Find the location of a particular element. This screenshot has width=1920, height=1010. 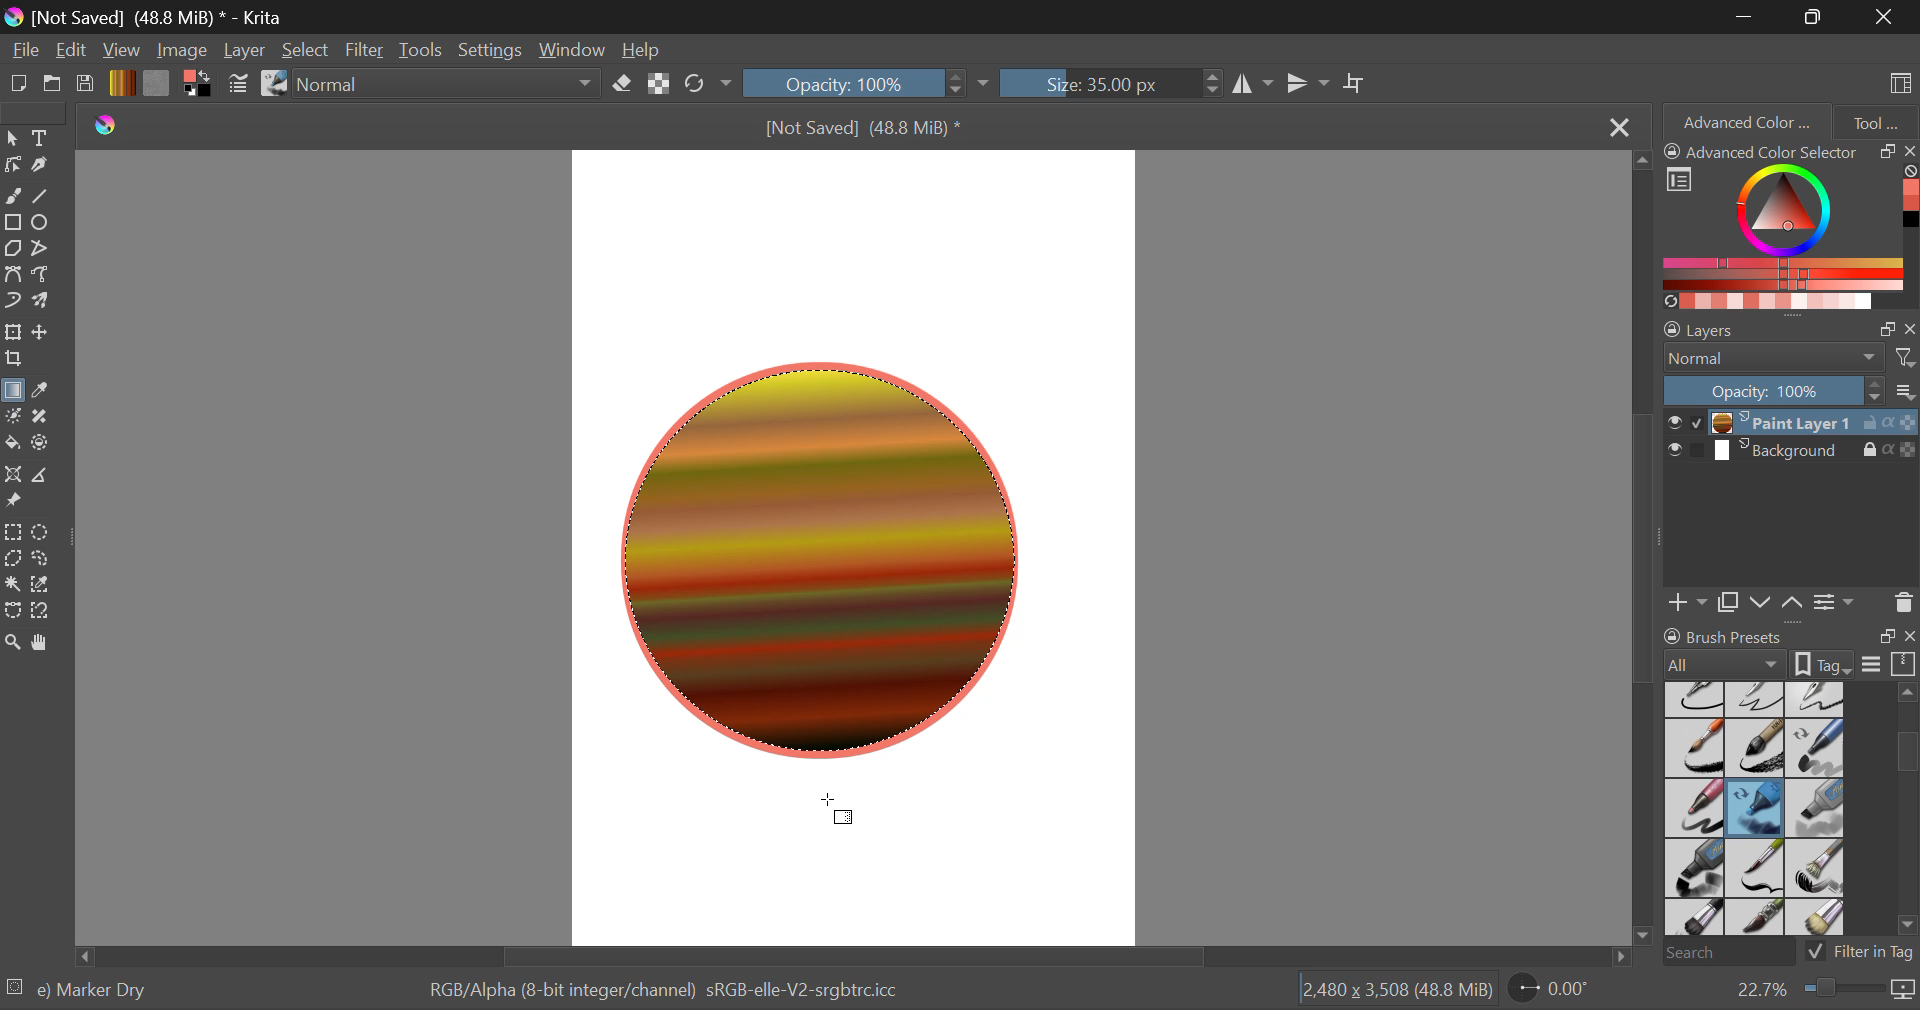

Scroll Bar is located at coordinates (848, 956).